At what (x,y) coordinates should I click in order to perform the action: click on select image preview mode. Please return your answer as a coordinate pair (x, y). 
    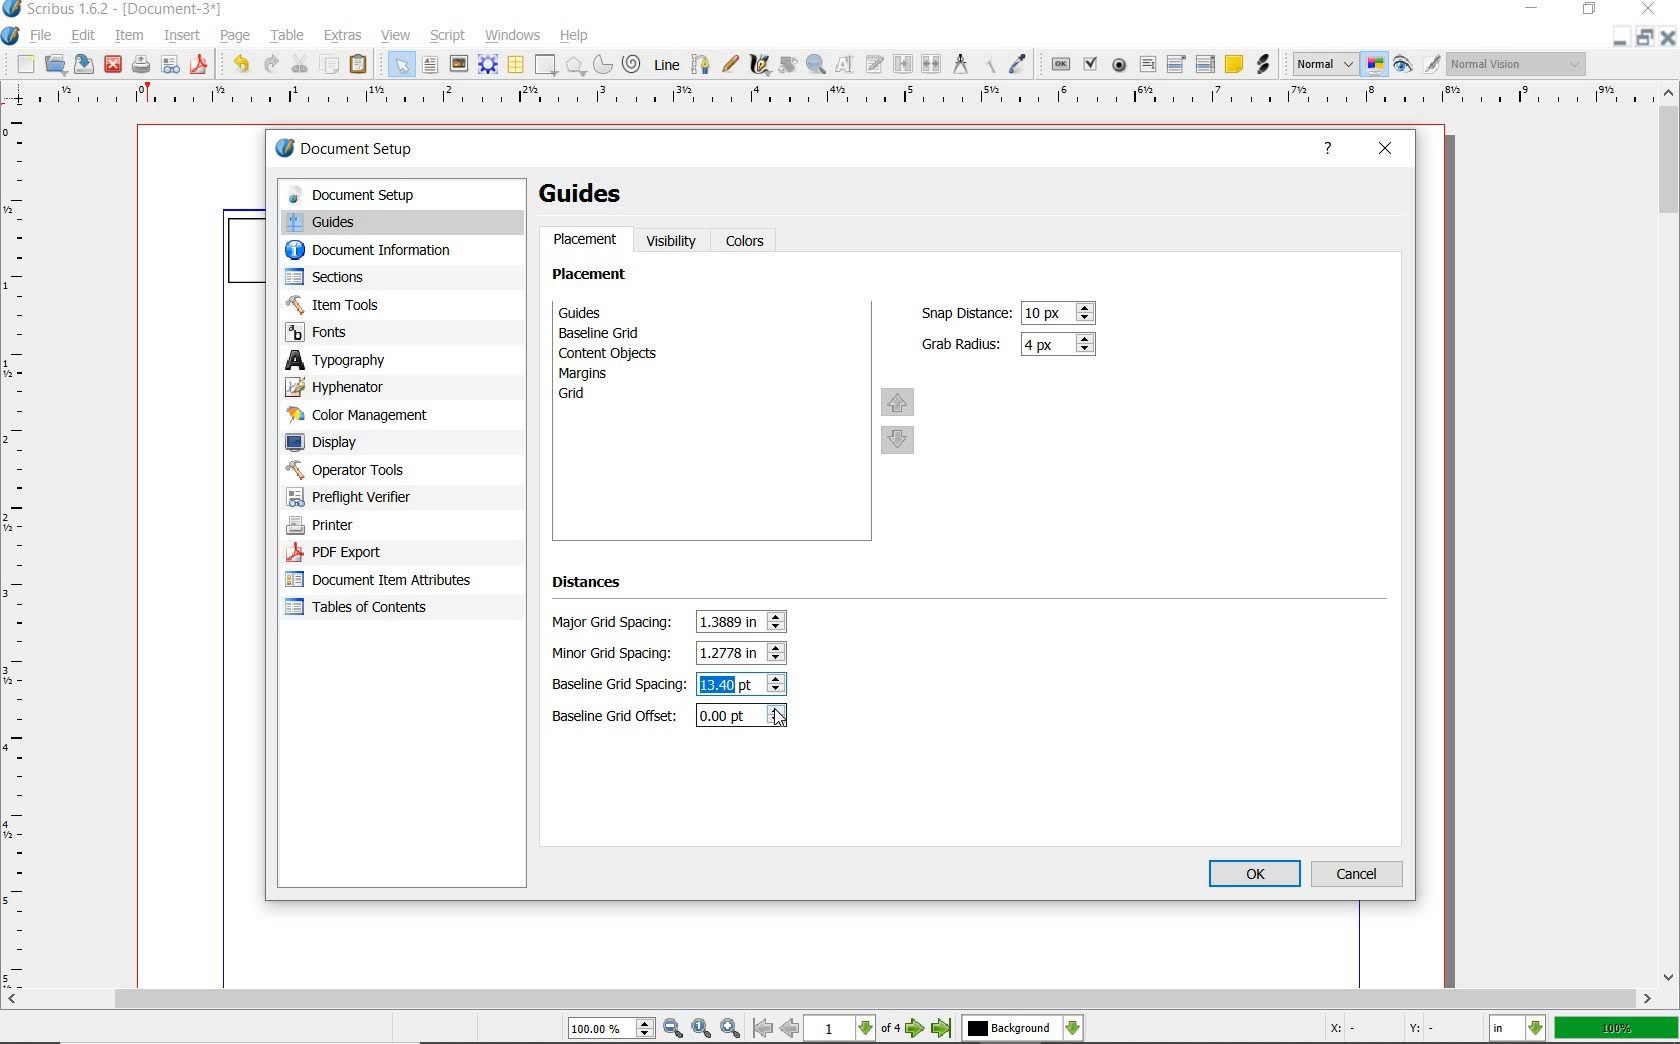
    Looking at the image, I should click on (1325, 63).